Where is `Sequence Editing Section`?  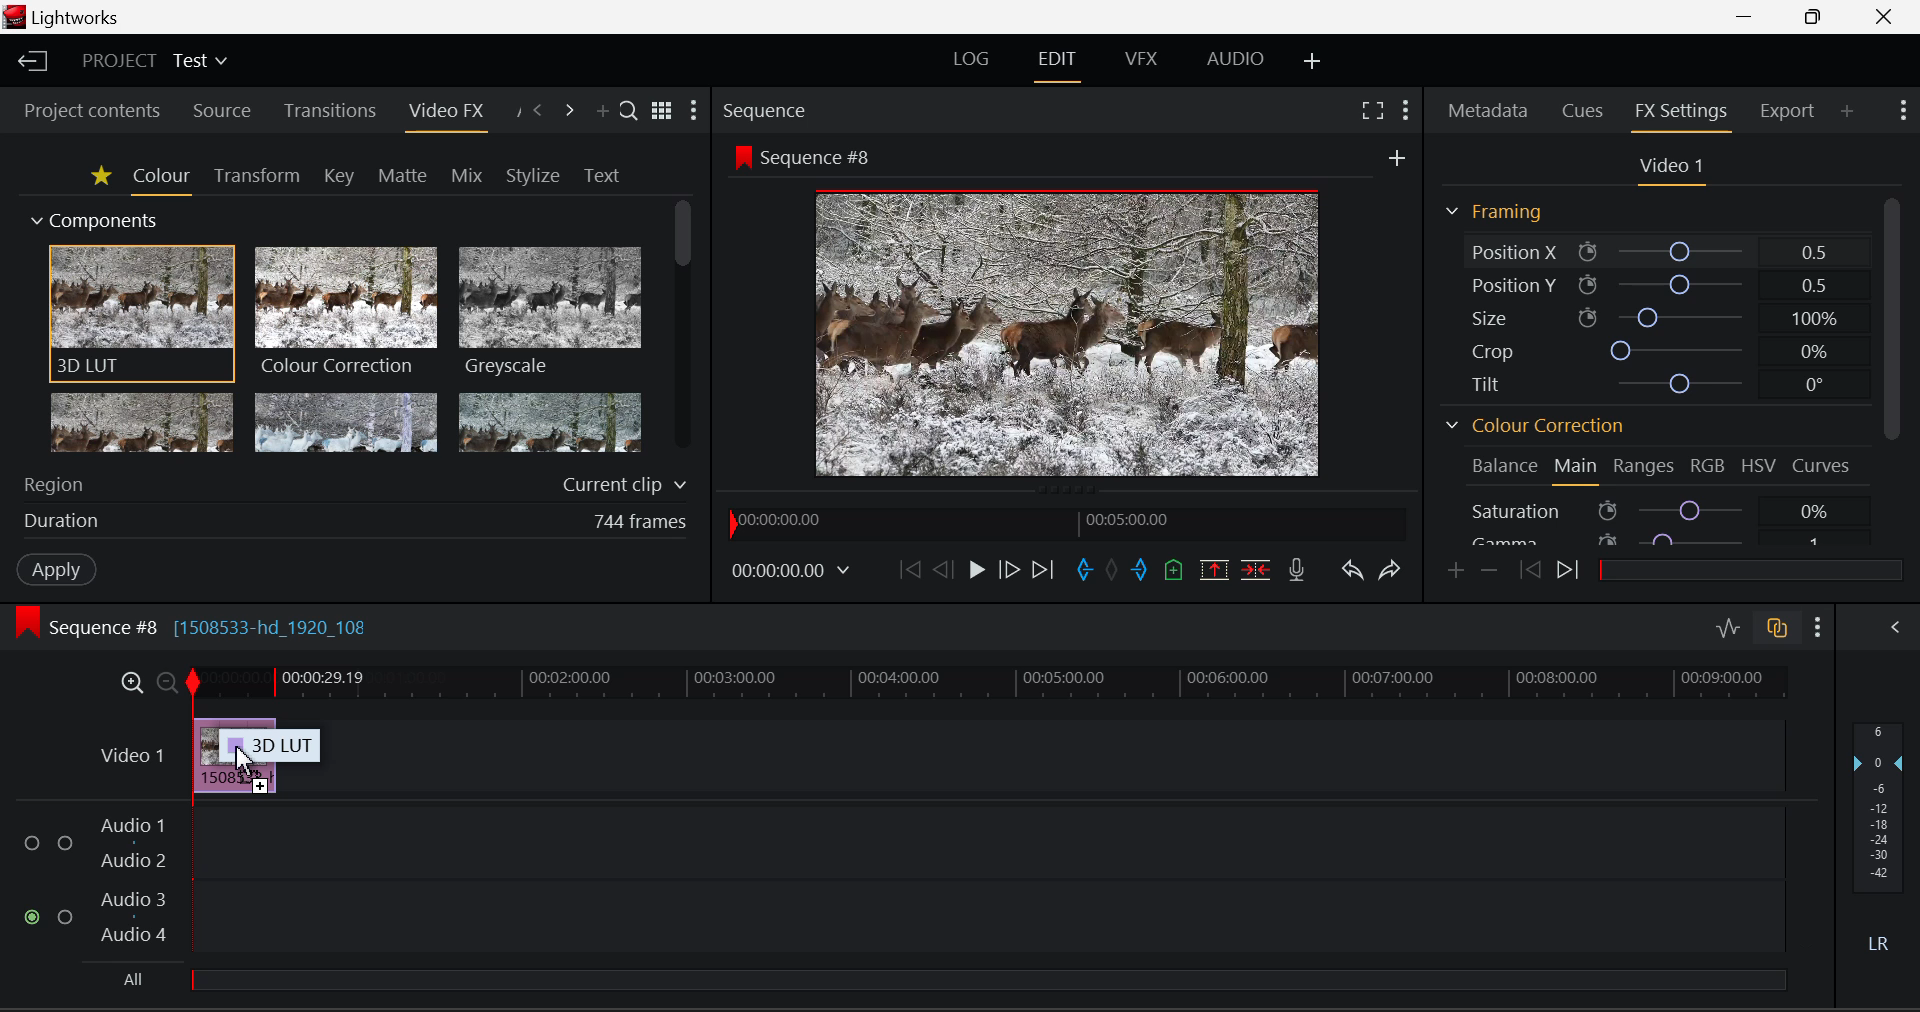 Sequence Editing Section is located at coordinates (200, 628).